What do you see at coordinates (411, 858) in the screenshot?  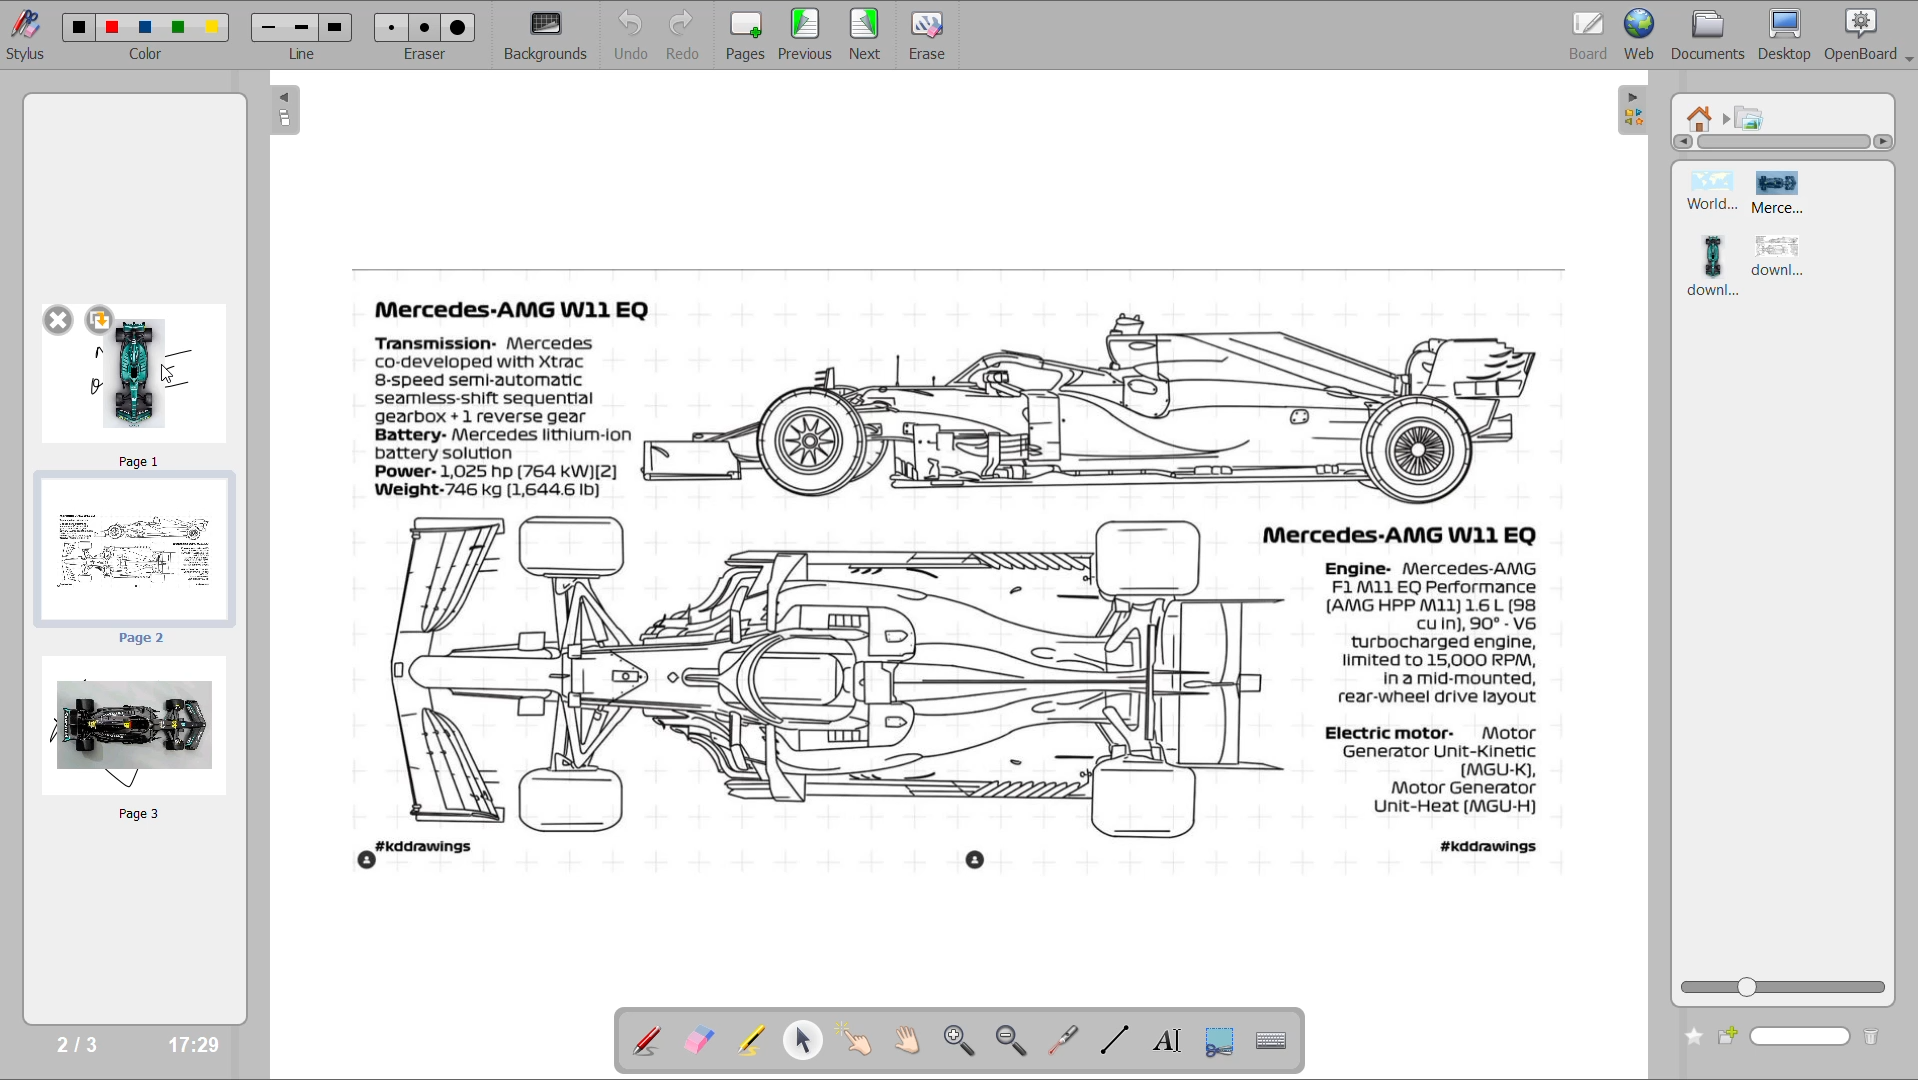 I see `#kddrawings` at bounding box center [411, 858].